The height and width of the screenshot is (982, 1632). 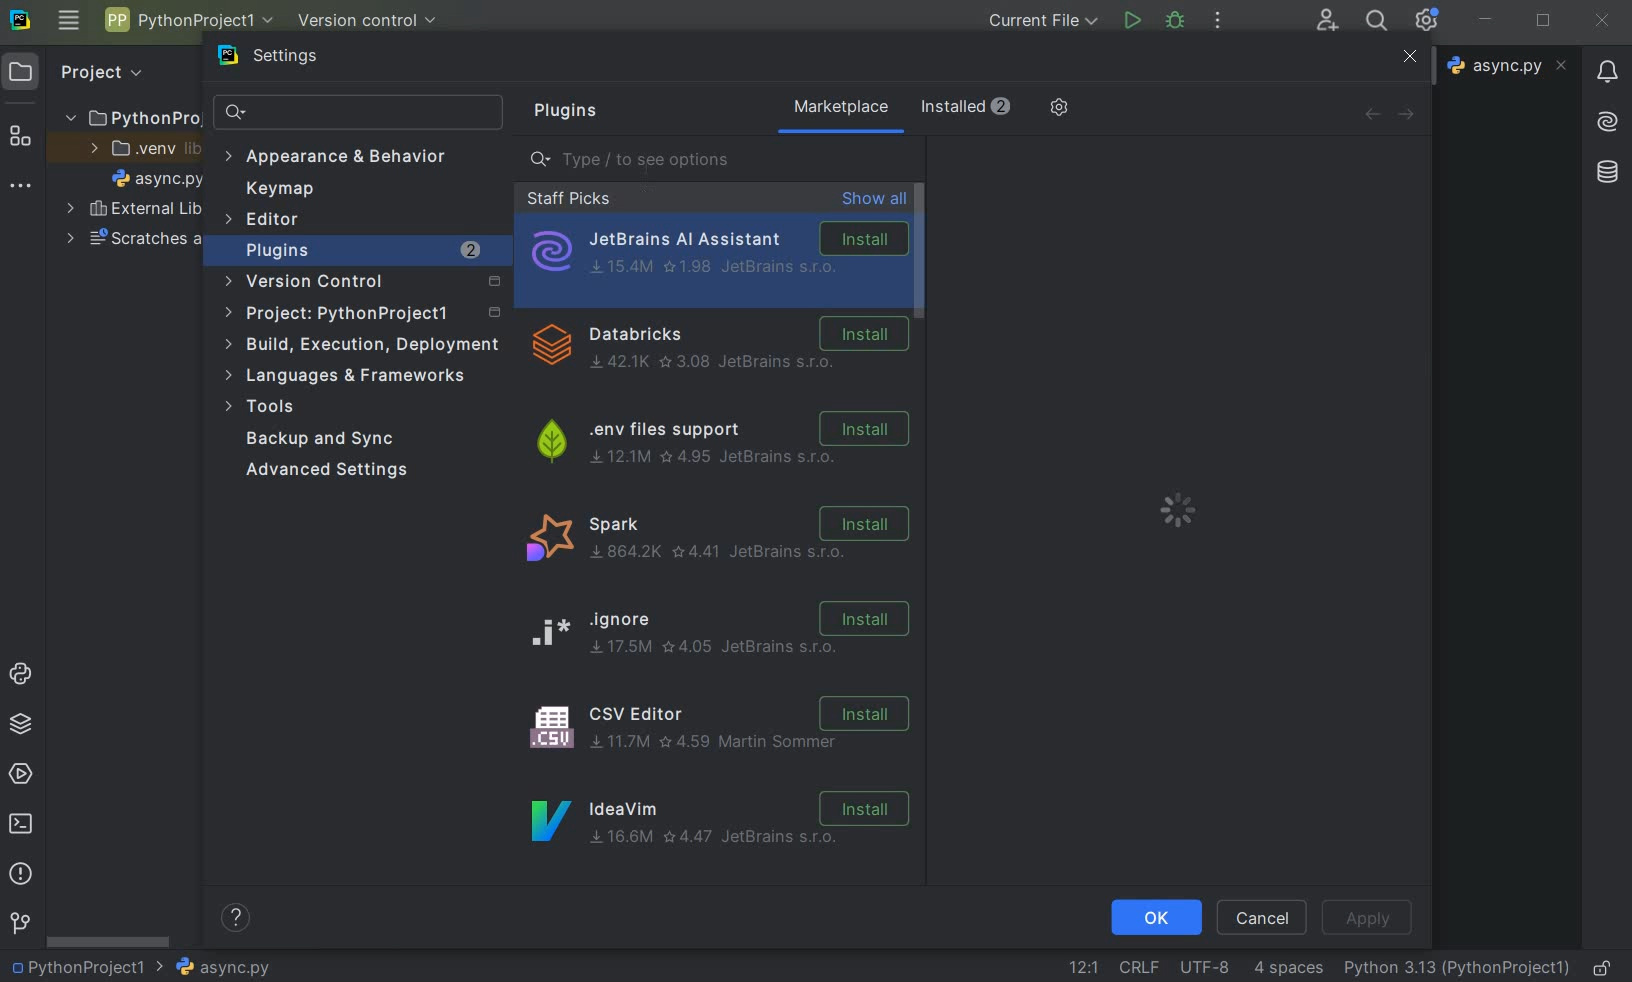 I want to click on languages & frameworks, so click(x=356, y=375).